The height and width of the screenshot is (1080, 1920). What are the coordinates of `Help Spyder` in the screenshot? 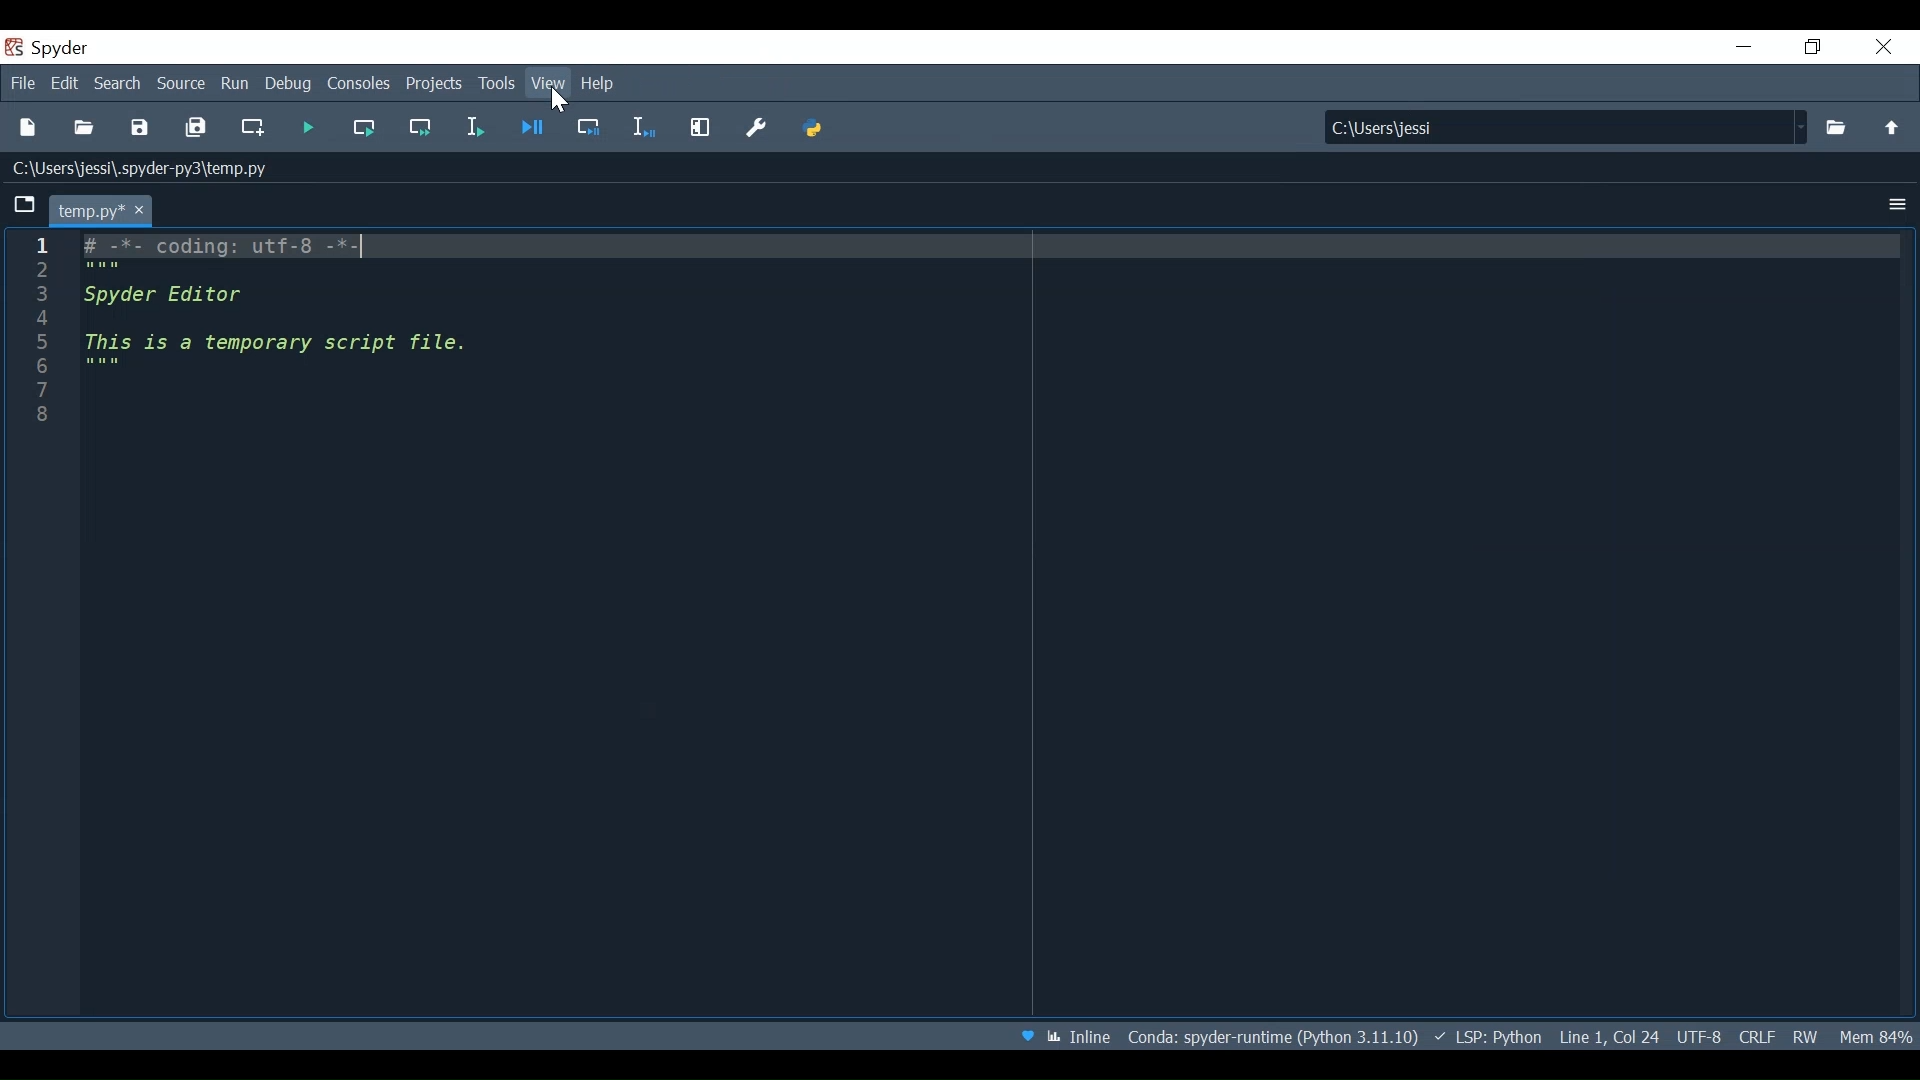 It's located at (1024, 1037).